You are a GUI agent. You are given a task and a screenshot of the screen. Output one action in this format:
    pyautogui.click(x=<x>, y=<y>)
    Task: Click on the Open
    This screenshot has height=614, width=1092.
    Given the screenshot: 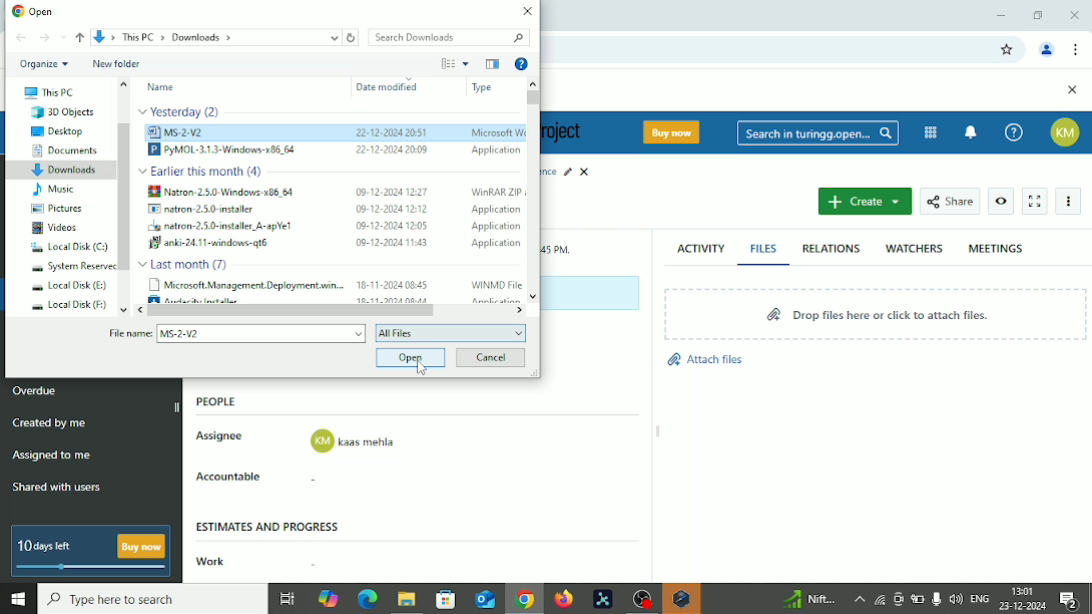 What is the action you would take?
    pyautogui.click(x=33, y=11)
    